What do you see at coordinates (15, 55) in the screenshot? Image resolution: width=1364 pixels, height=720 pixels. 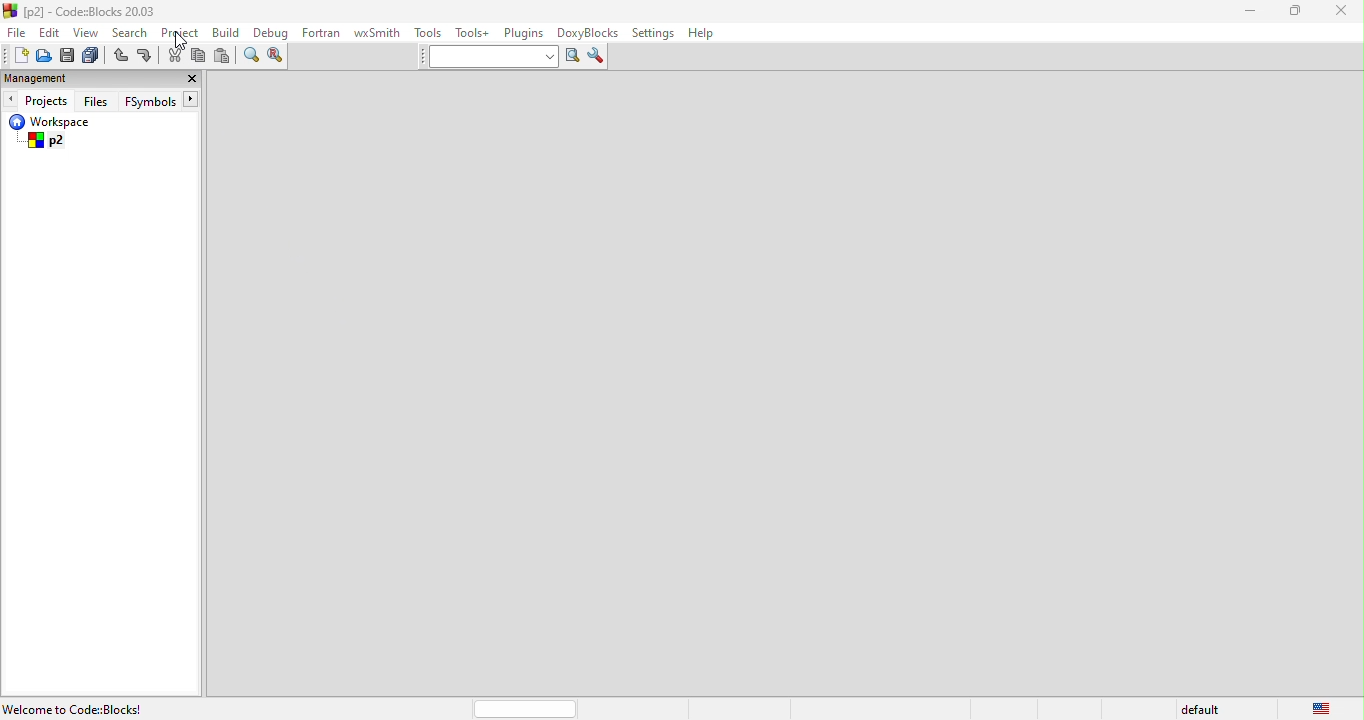 I see `new` at bounding box center [15, 55].